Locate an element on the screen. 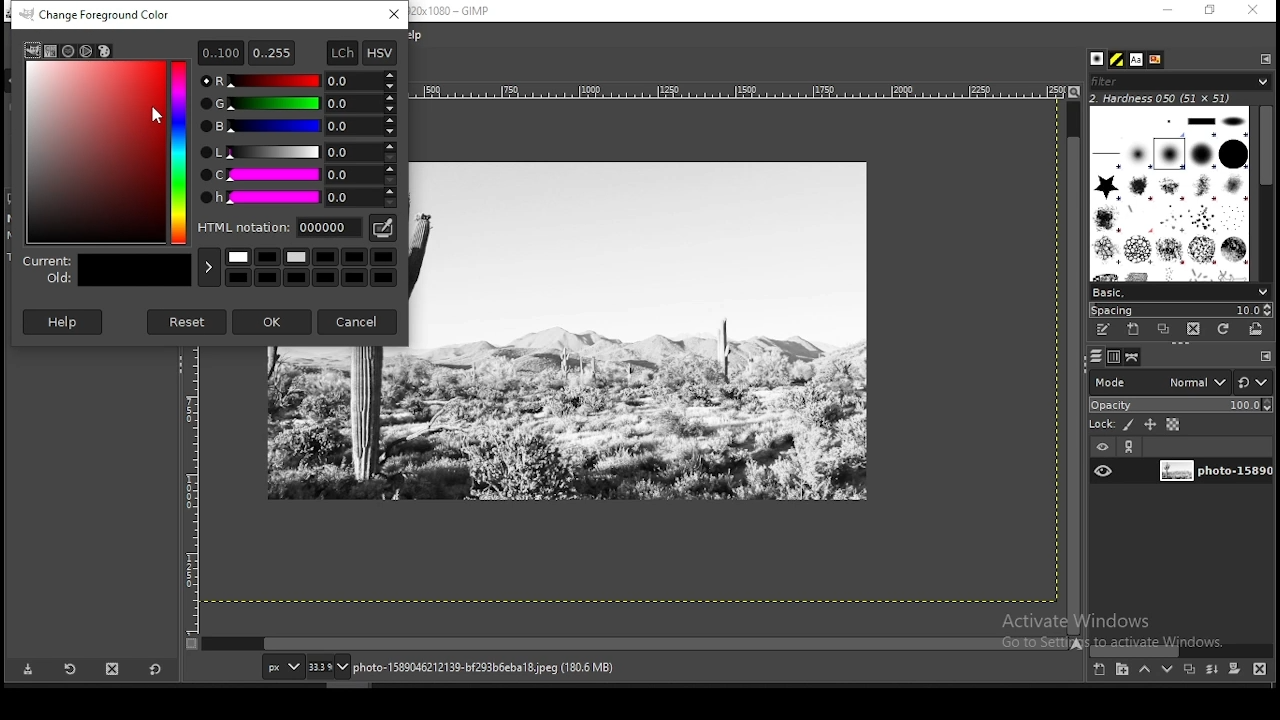 The image size is (1280, 720). edit brush is located at coordinates (1105, 330).